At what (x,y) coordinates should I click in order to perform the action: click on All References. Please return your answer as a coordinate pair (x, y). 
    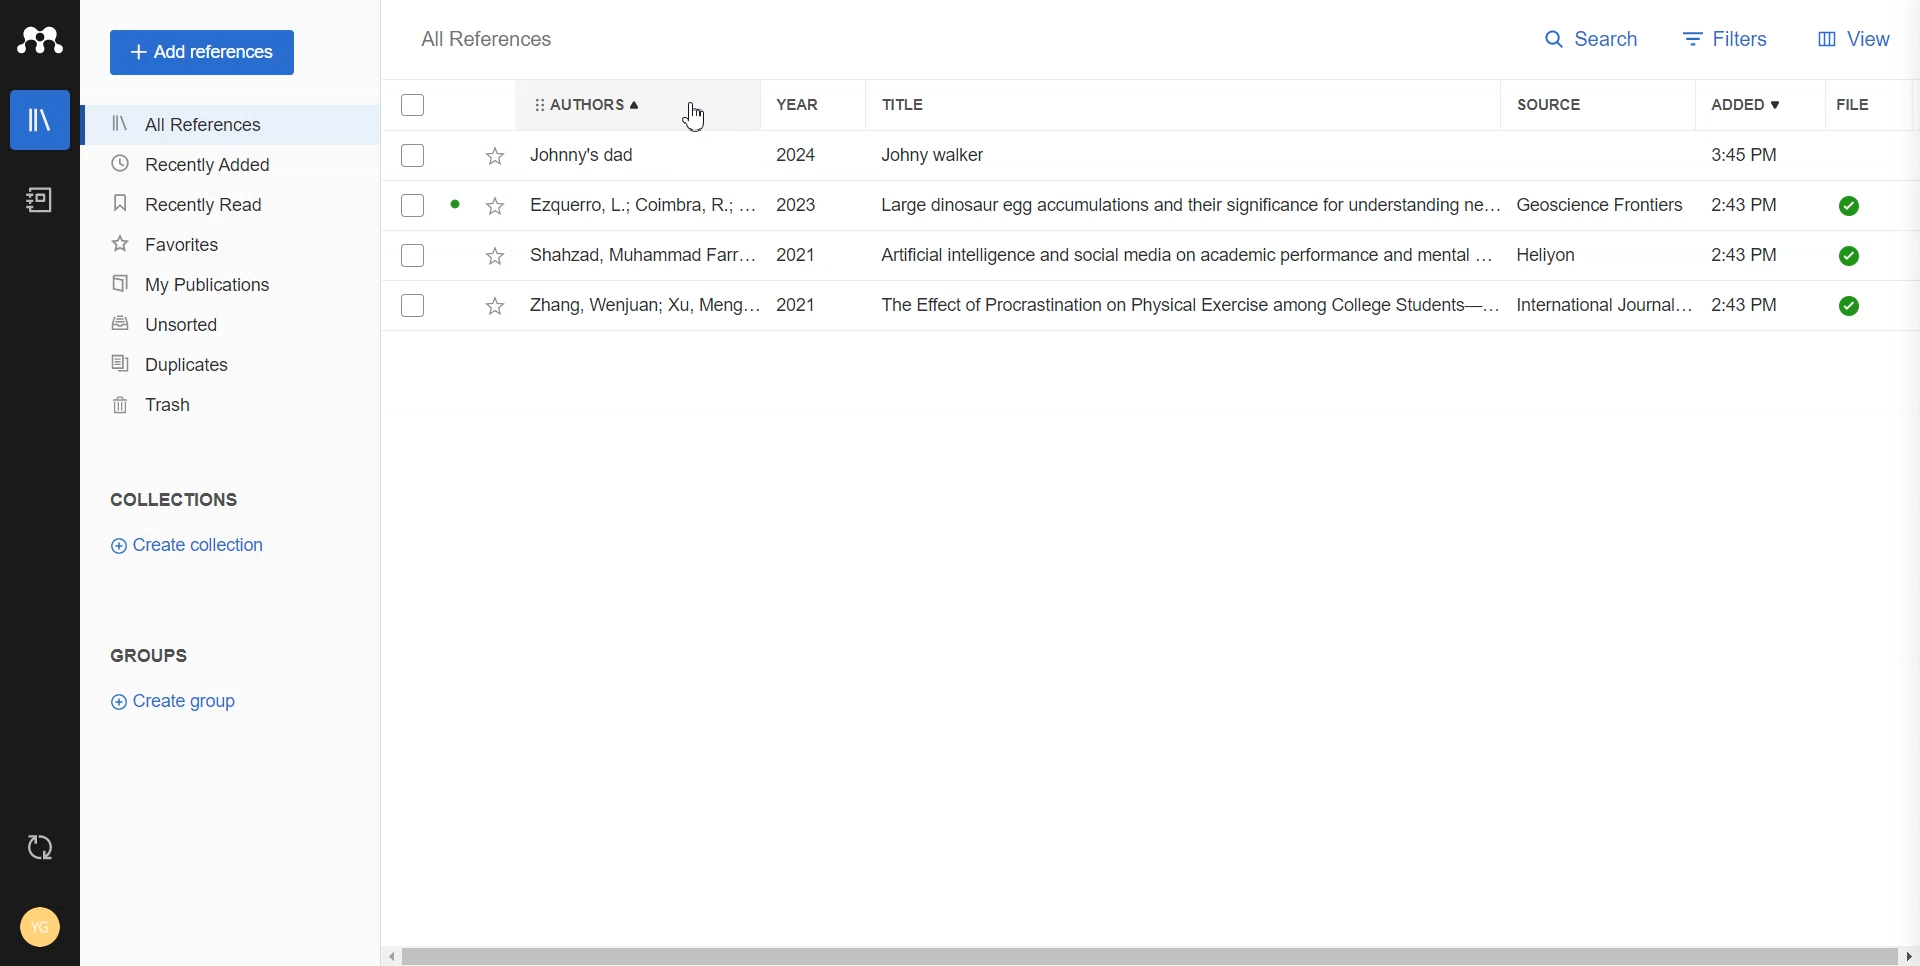
    Looking at the image, I should click on (222, 126).